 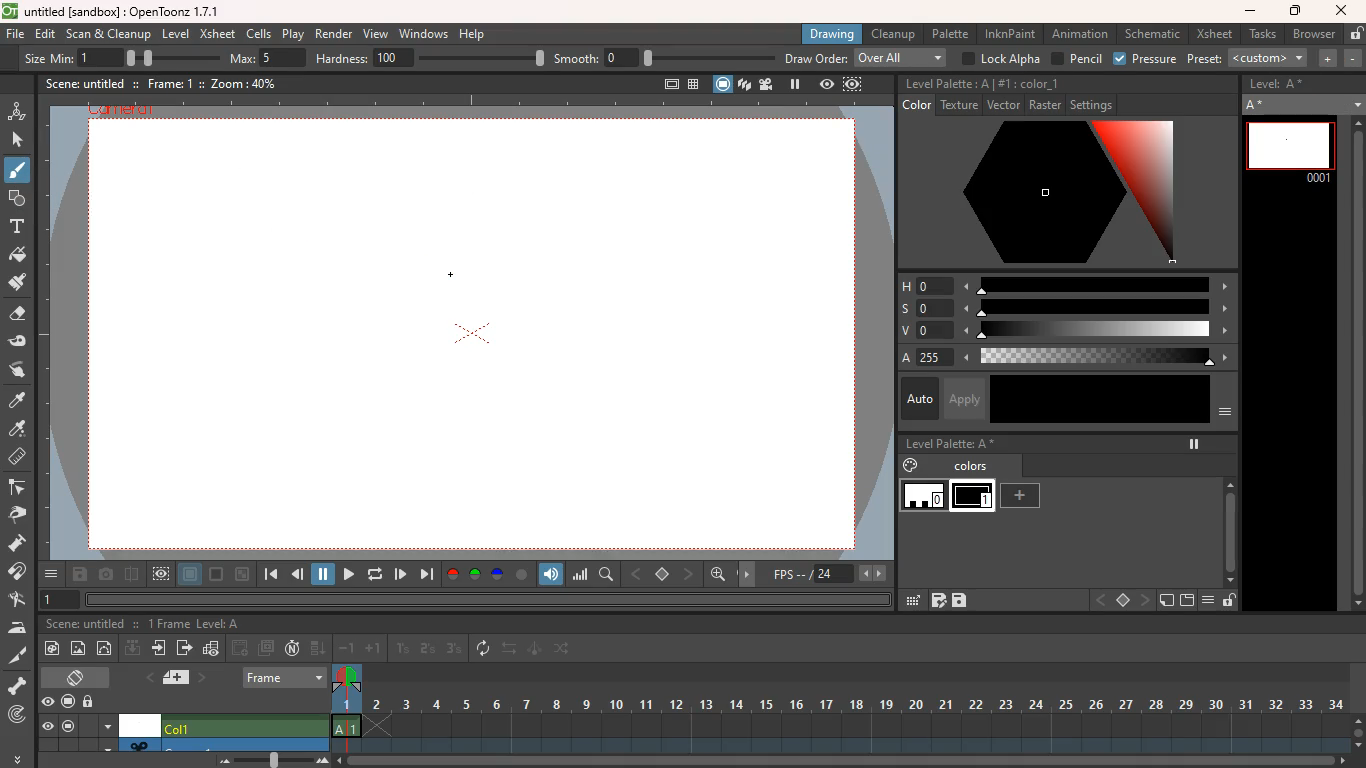 I want to click on circle, so click(x=522, y=574).